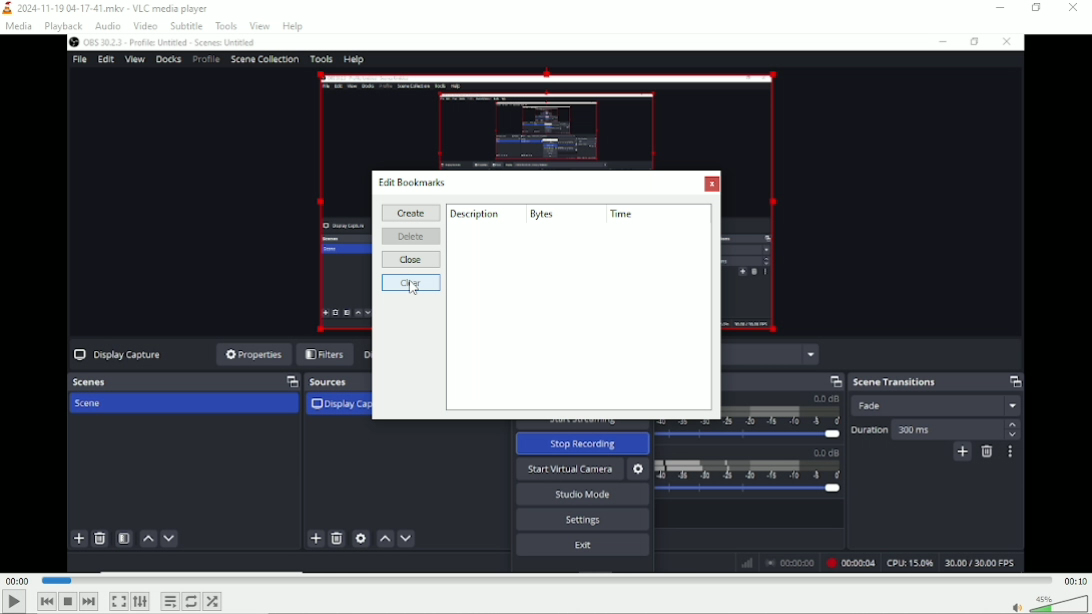  Describe the element at coordinates (212, 602) in the screenshot. I see `Random` at that location.